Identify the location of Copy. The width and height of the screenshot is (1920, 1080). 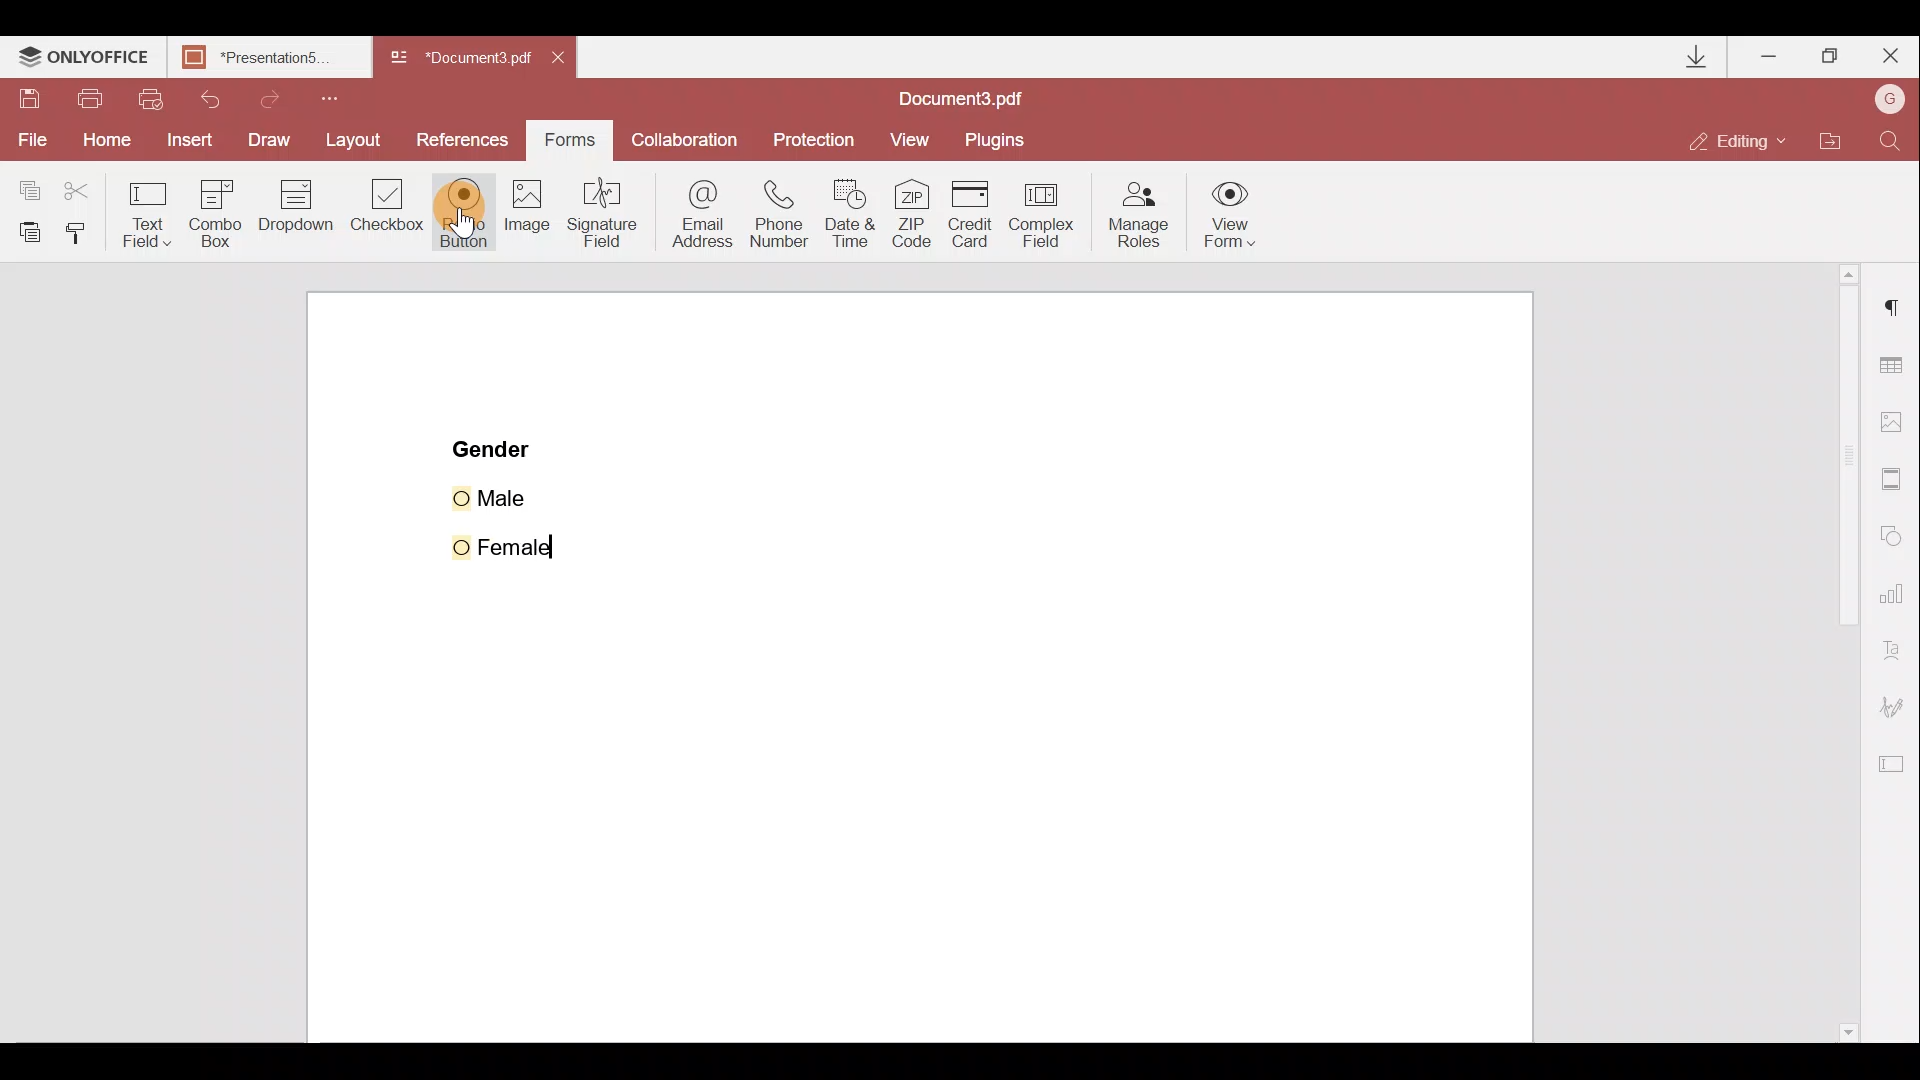
(25, 184).